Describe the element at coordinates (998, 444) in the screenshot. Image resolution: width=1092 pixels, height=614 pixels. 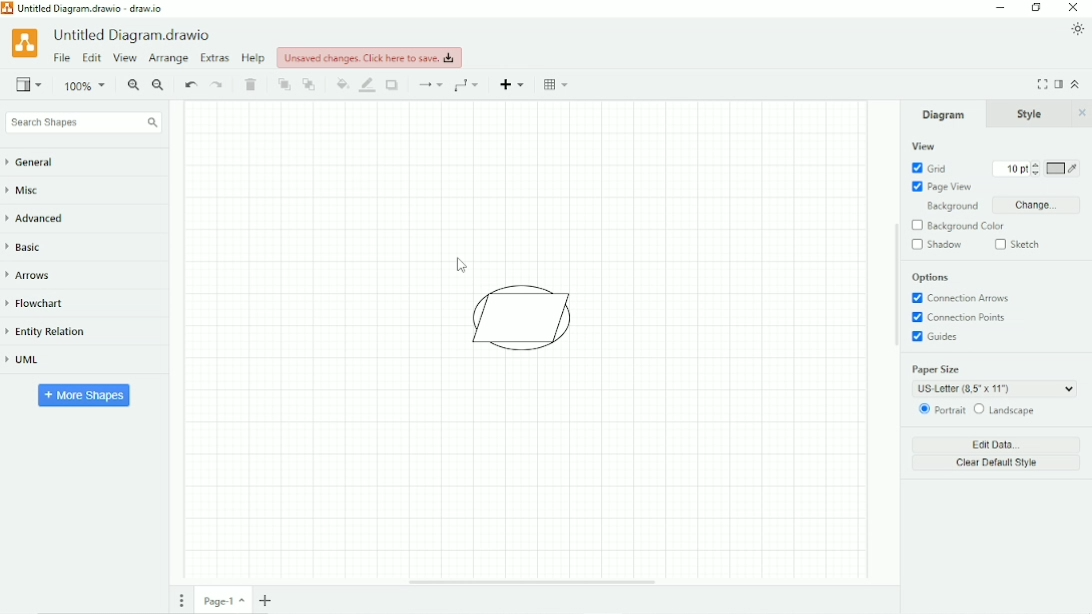
I see `Edit data` at that location.